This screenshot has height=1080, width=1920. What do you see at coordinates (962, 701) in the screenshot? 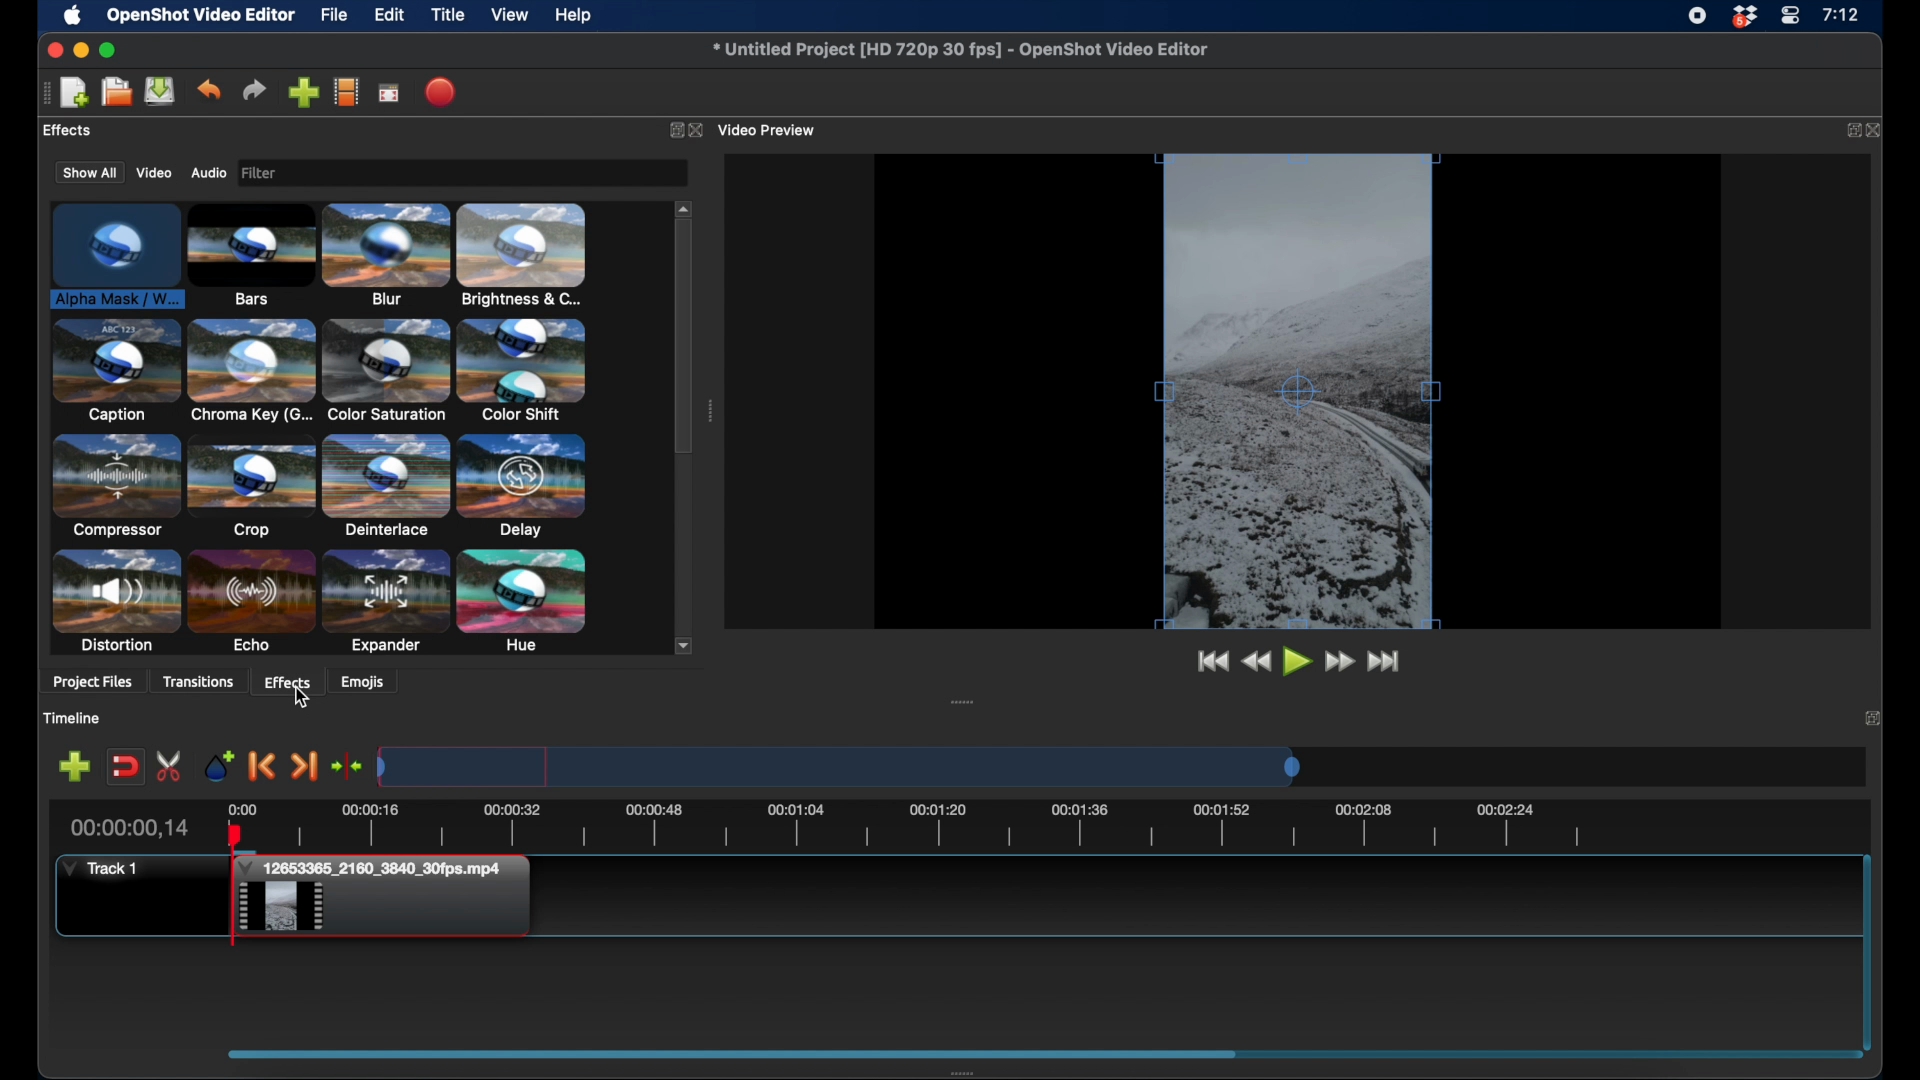
I see `drag handle` at bounding box center [962, 701].